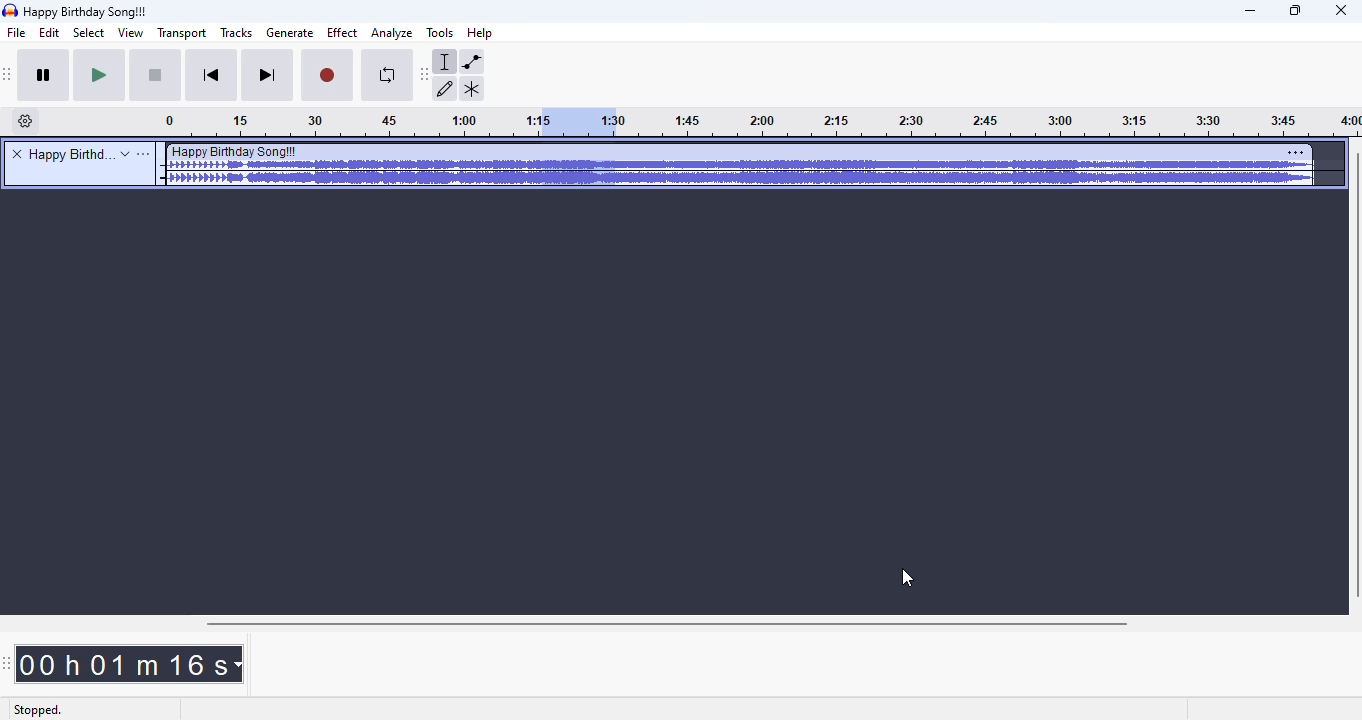 This screenshot has width=1362, height=720. I want to click on audacity tools toolbar, so click(424, 75).